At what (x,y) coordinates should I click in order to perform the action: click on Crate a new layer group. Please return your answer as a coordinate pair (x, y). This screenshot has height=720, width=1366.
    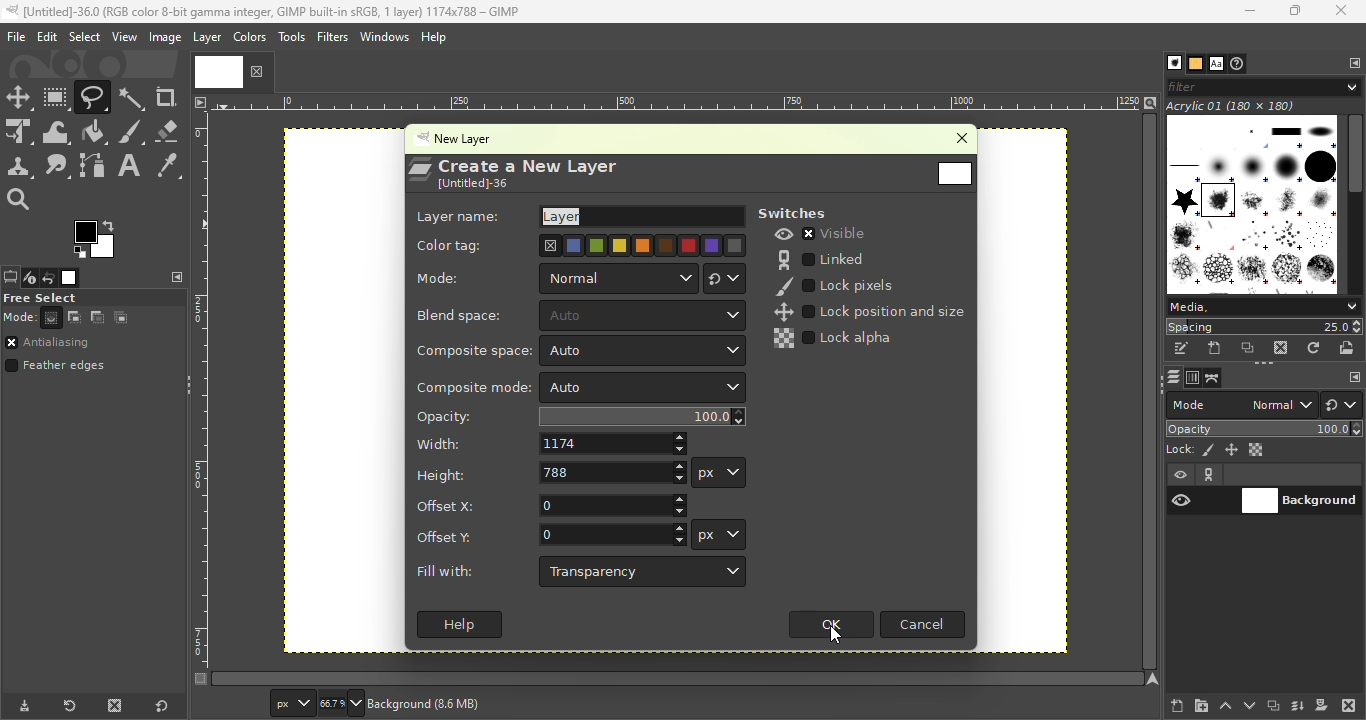
    Looking at the image, I should click on (1200, 705).